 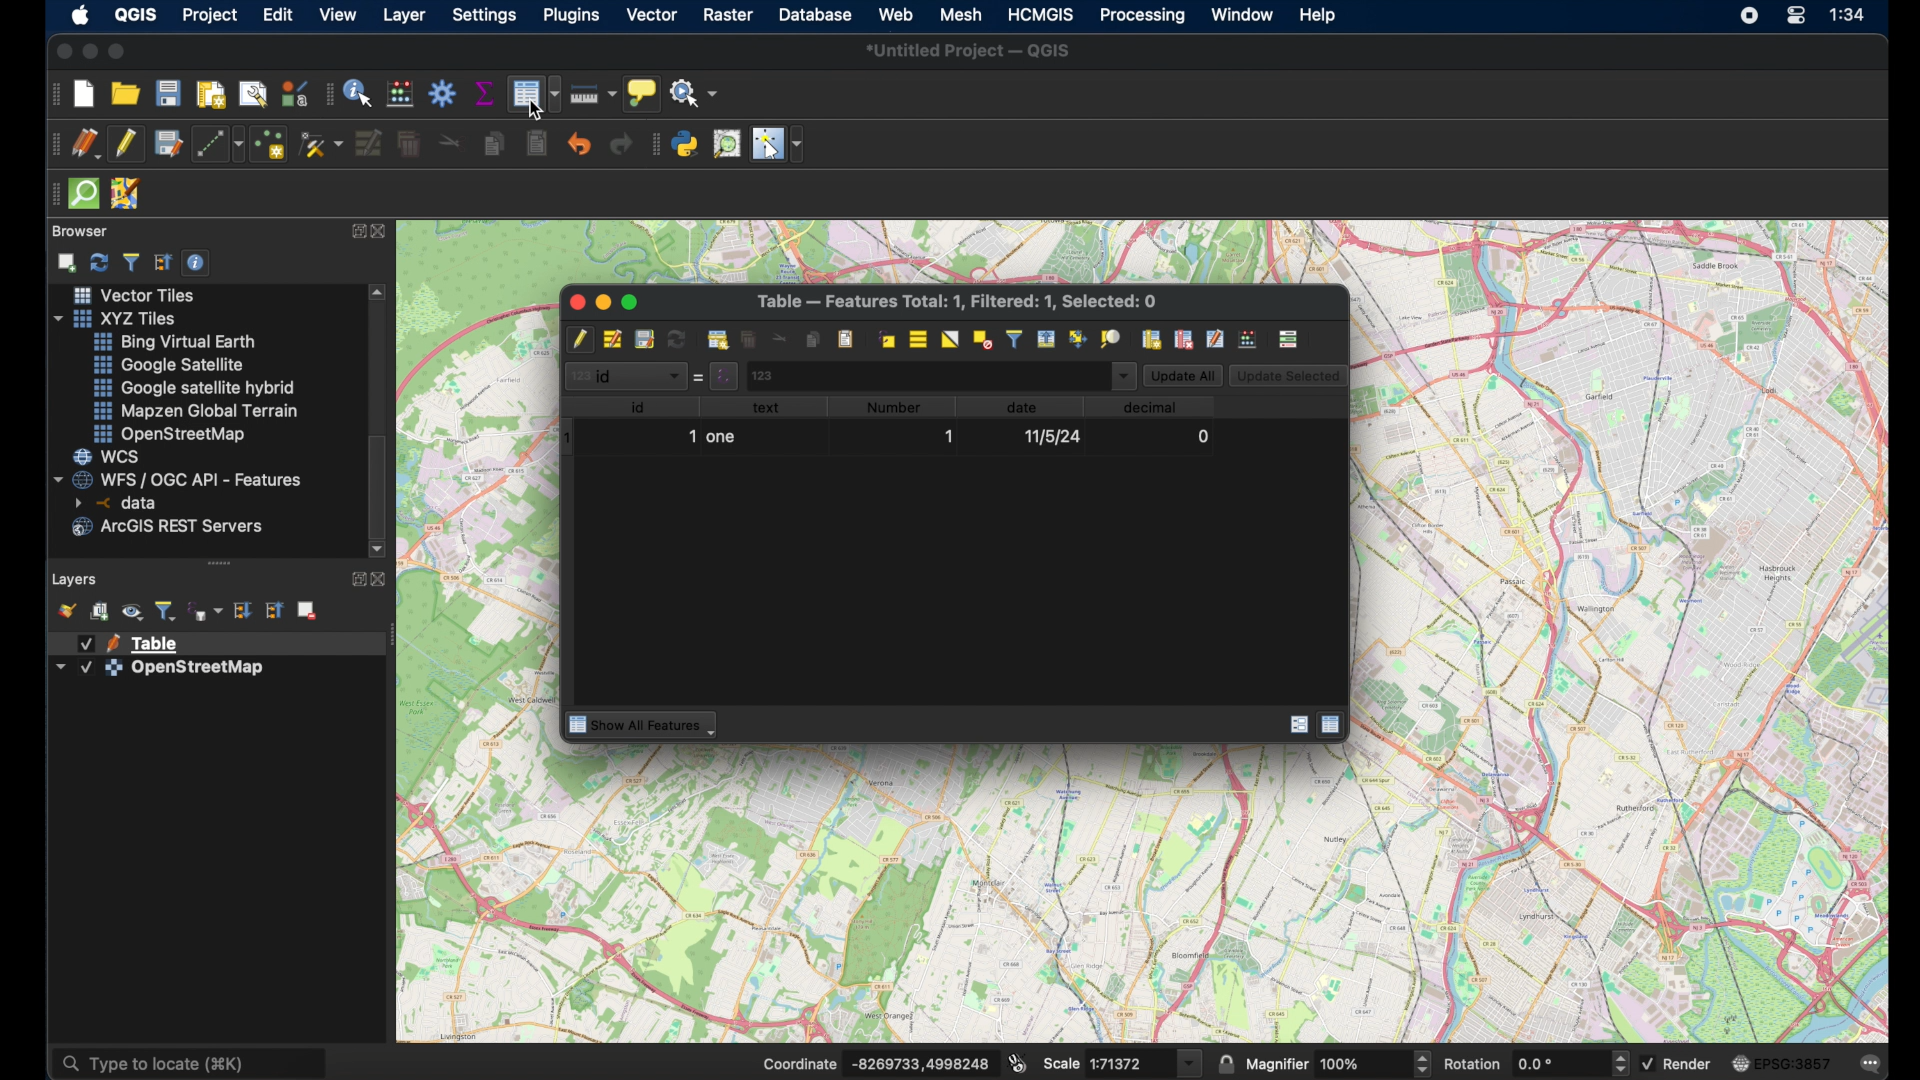 What do you see at coordinates (1334, 726) in the screenshot?
I see `switch to table view` at bounding box center [1334, 726].